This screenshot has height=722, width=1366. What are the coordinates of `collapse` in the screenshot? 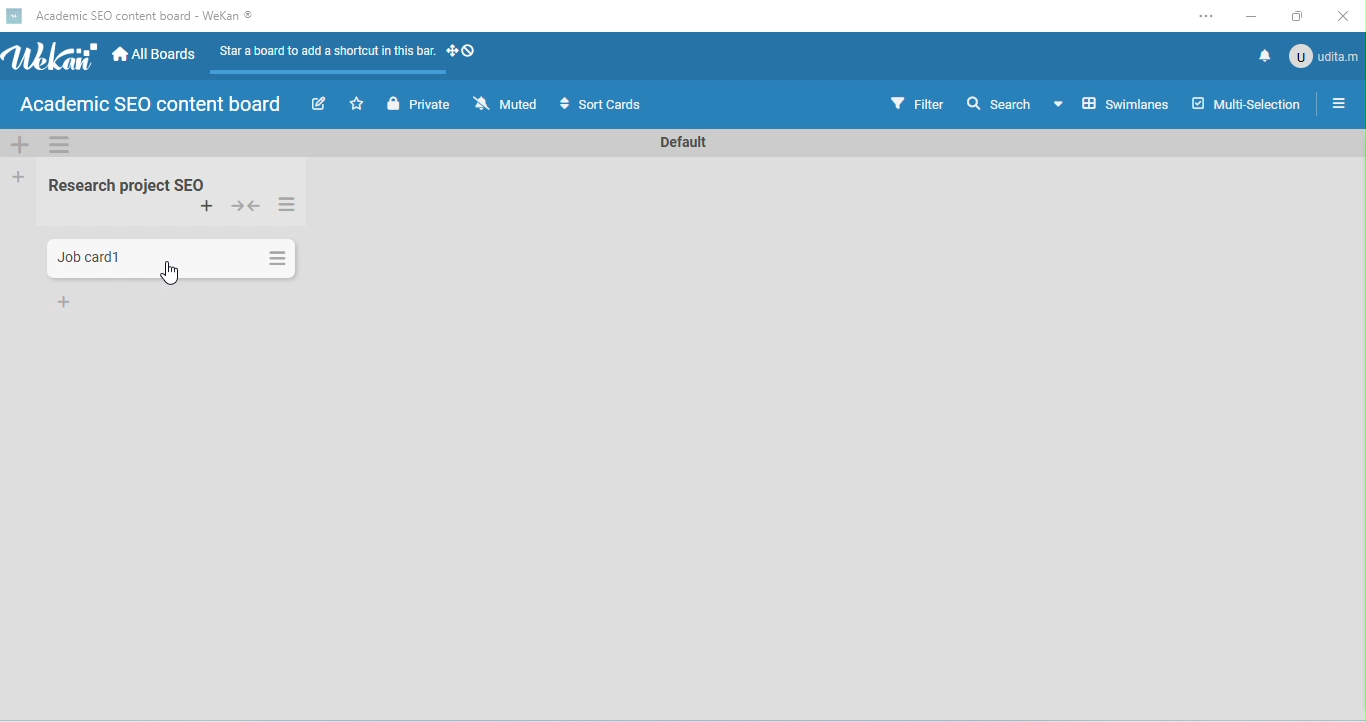 It's located at (245, 207).